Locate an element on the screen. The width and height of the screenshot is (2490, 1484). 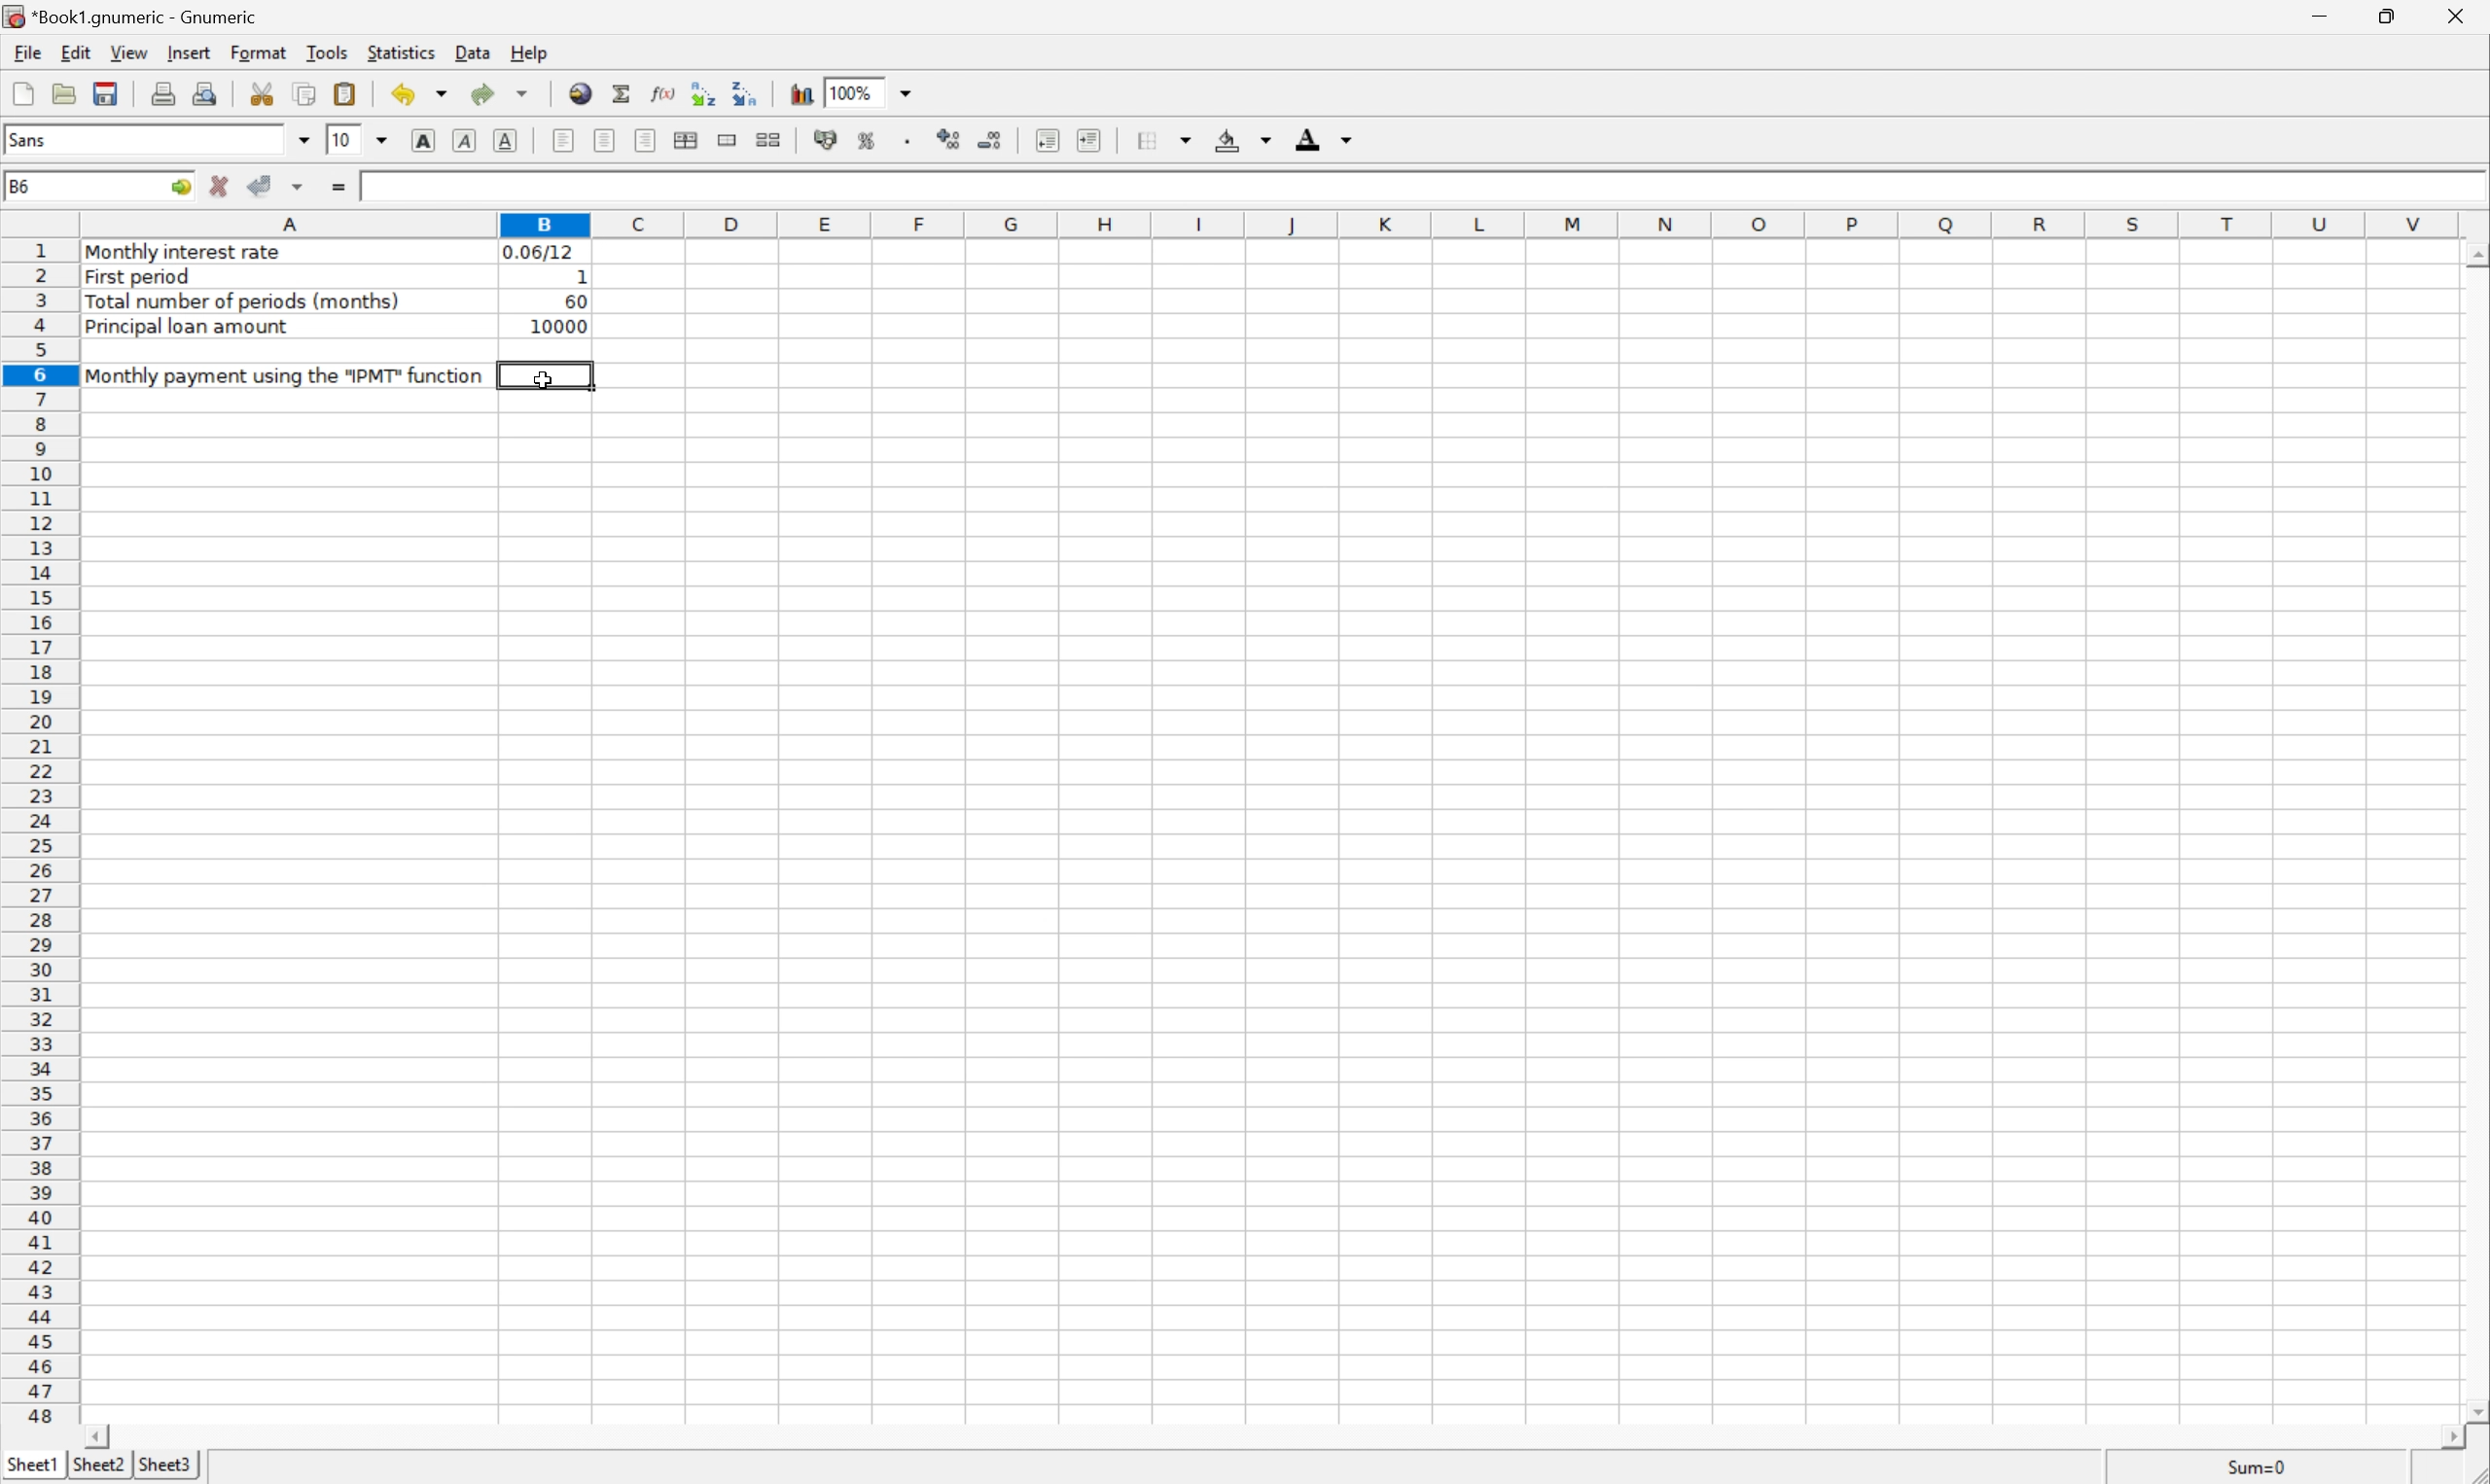
Borders is located at coordinates (1161, 139).